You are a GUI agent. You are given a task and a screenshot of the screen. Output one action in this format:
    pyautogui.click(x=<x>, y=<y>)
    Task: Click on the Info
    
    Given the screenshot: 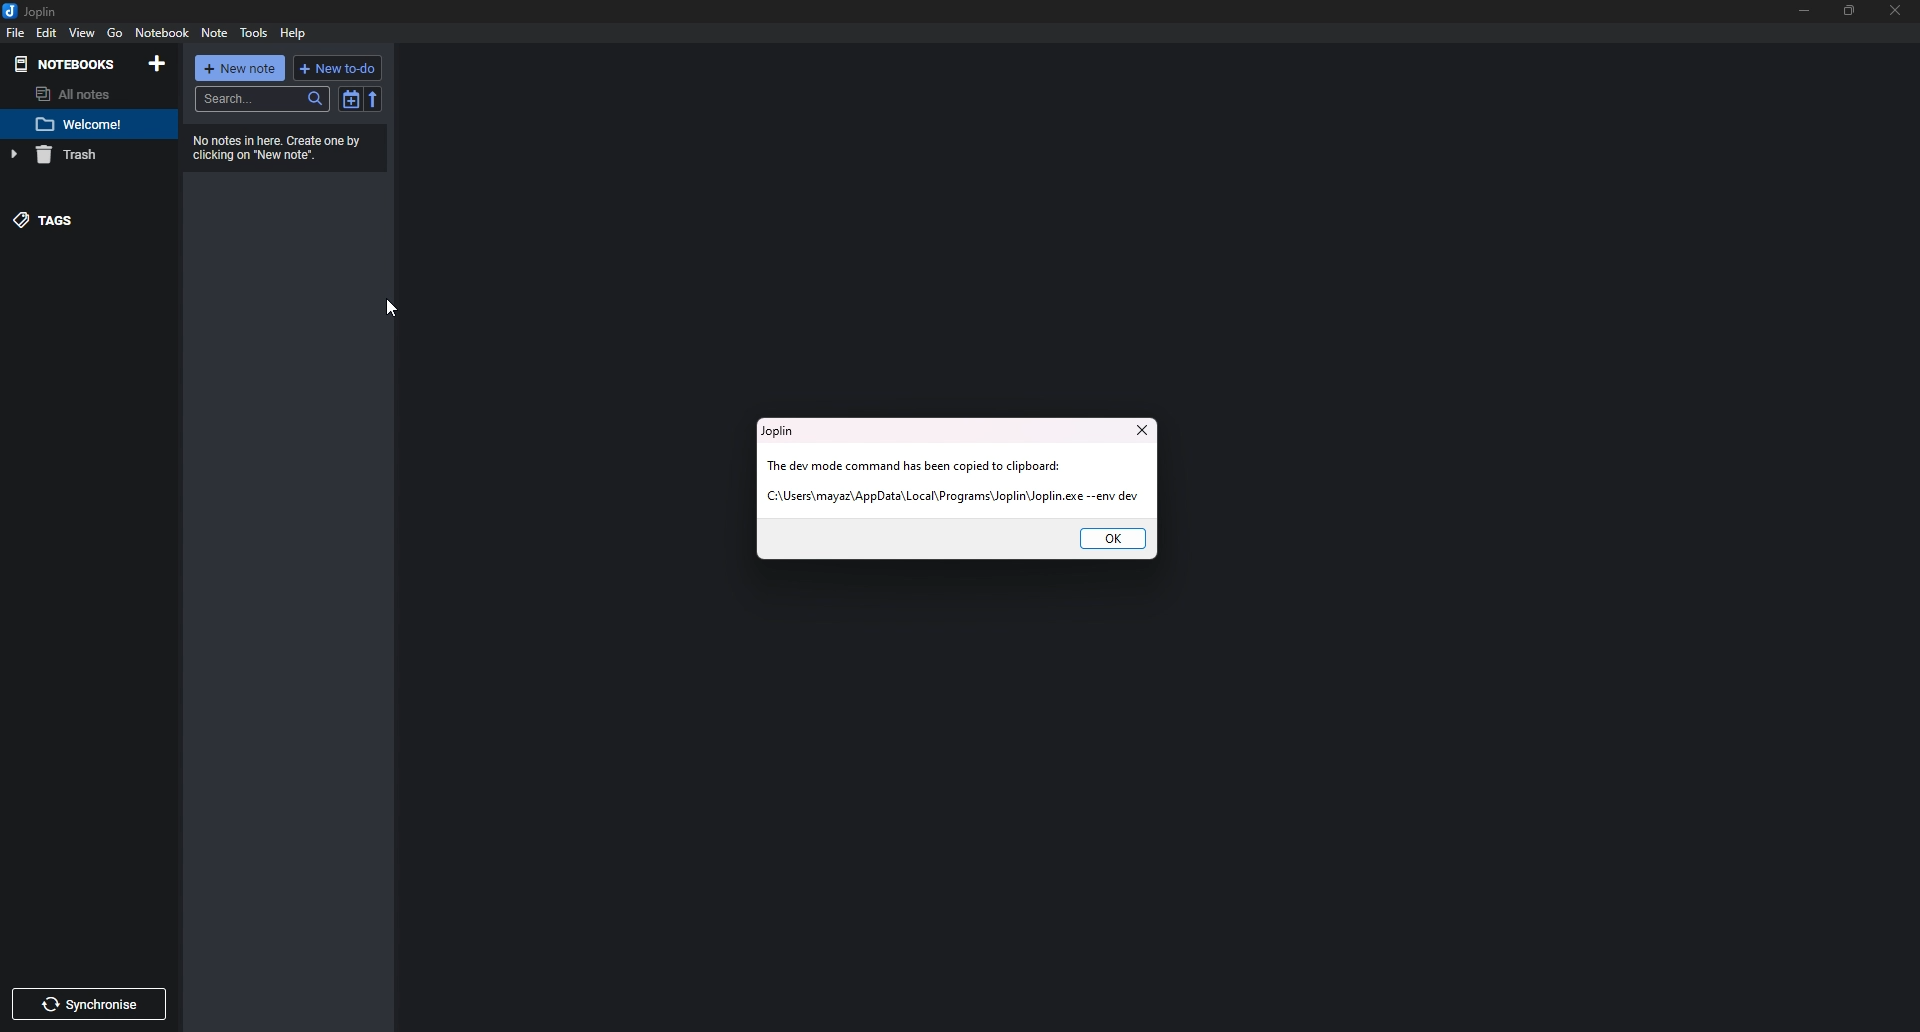 What is the action you would take?
    pyautogui.click(x=282, y=148)
    